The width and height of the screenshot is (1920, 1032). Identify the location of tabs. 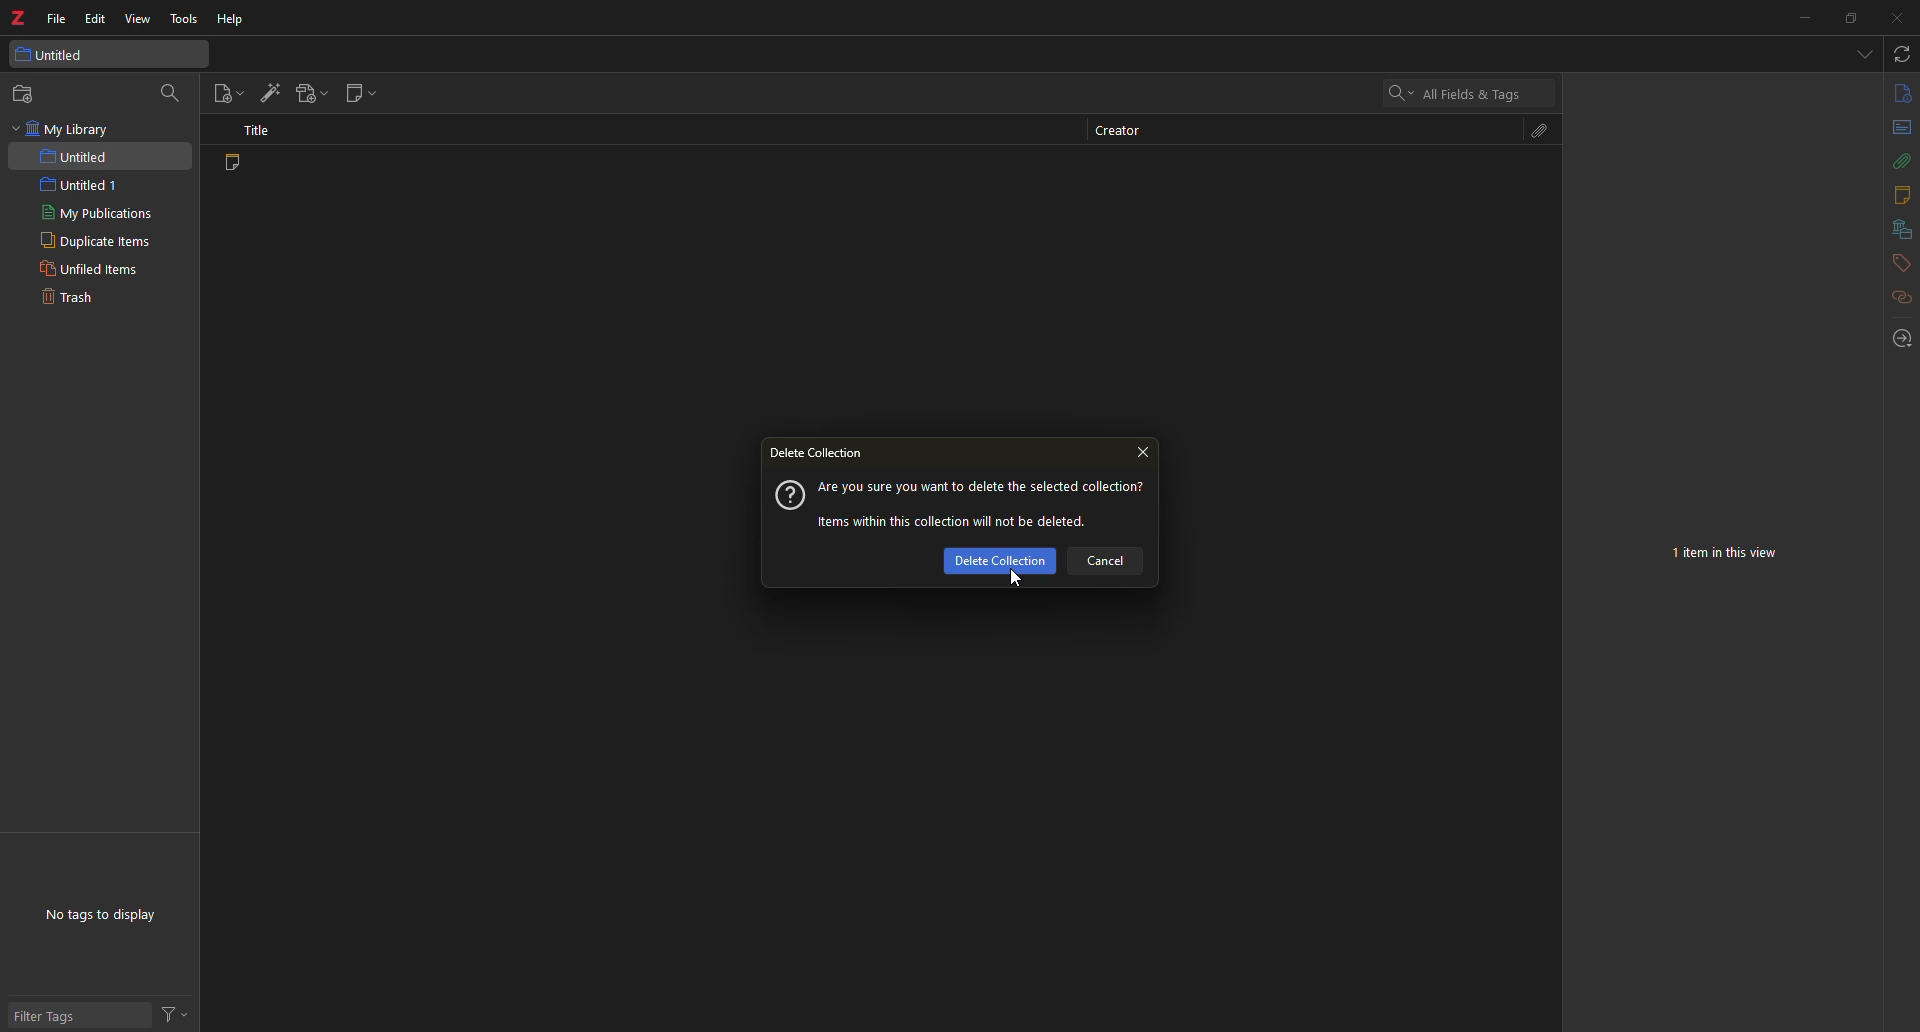
(1861, 55).